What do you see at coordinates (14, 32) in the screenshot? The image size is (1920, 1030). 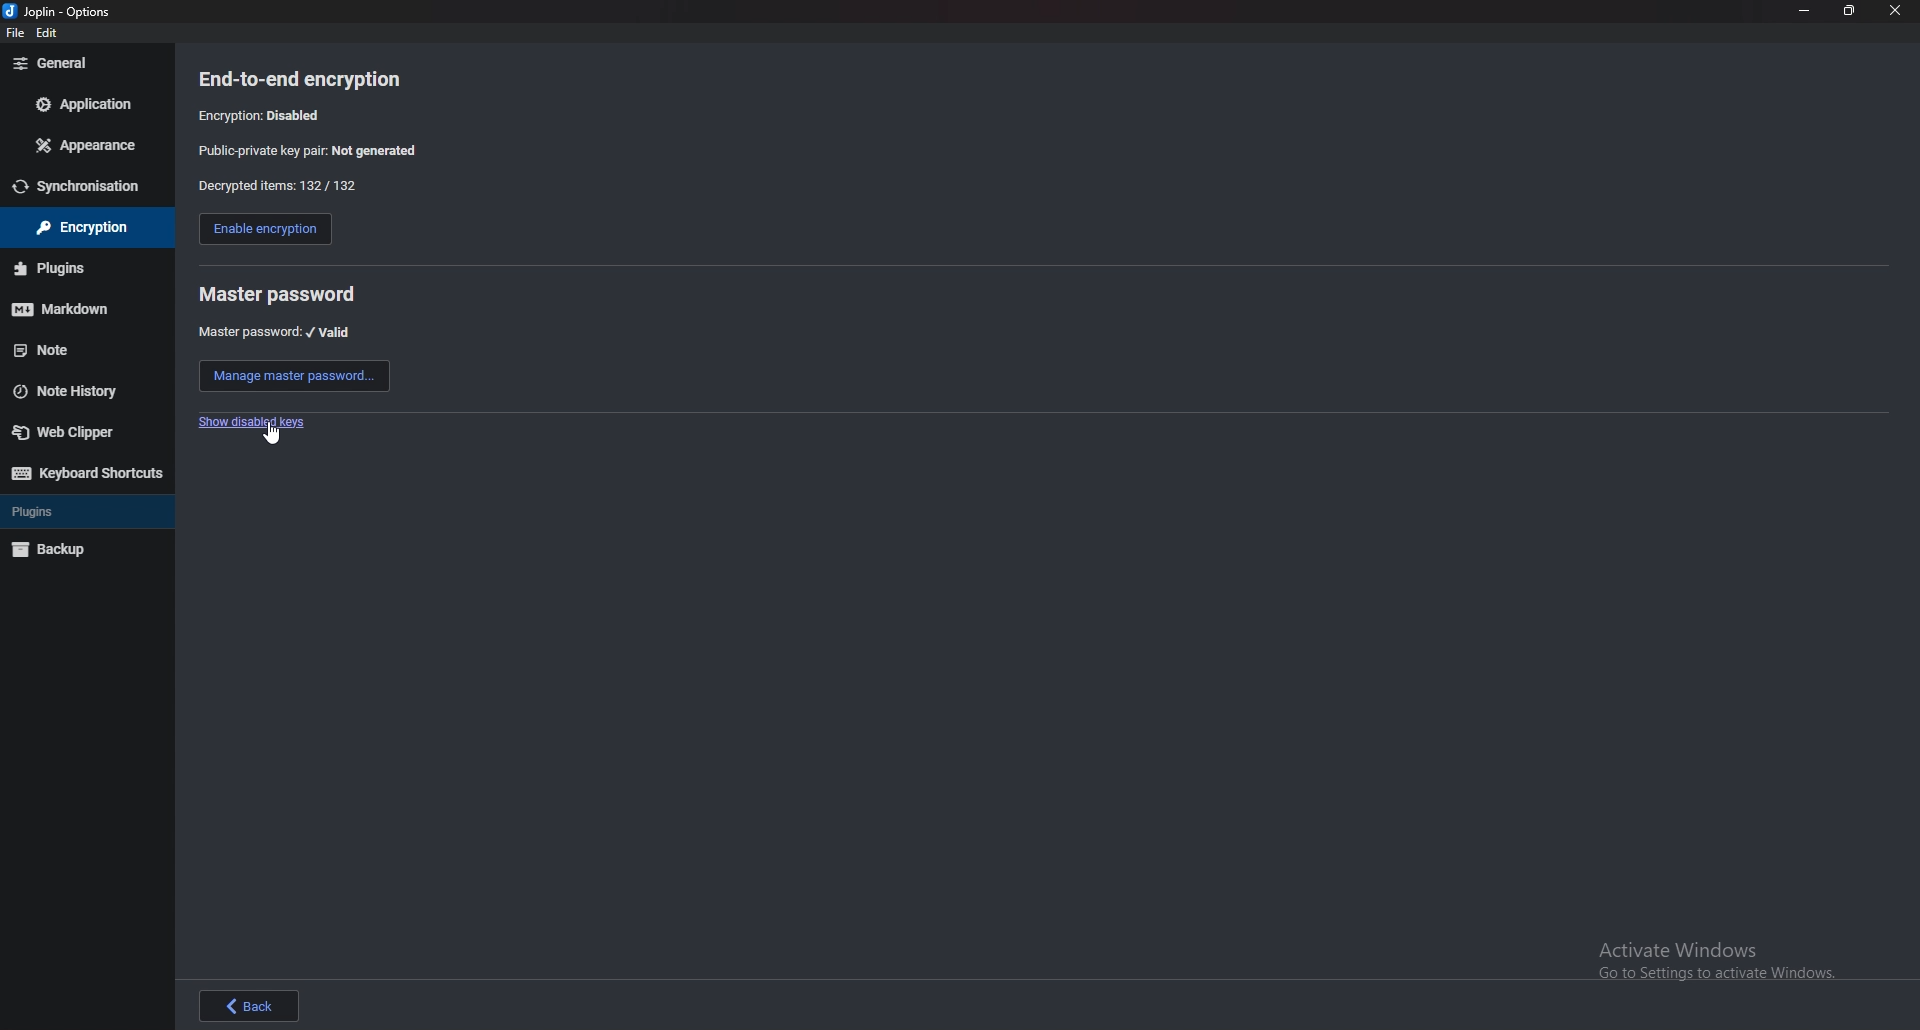 I see `file` at bounding box center [14, 32].